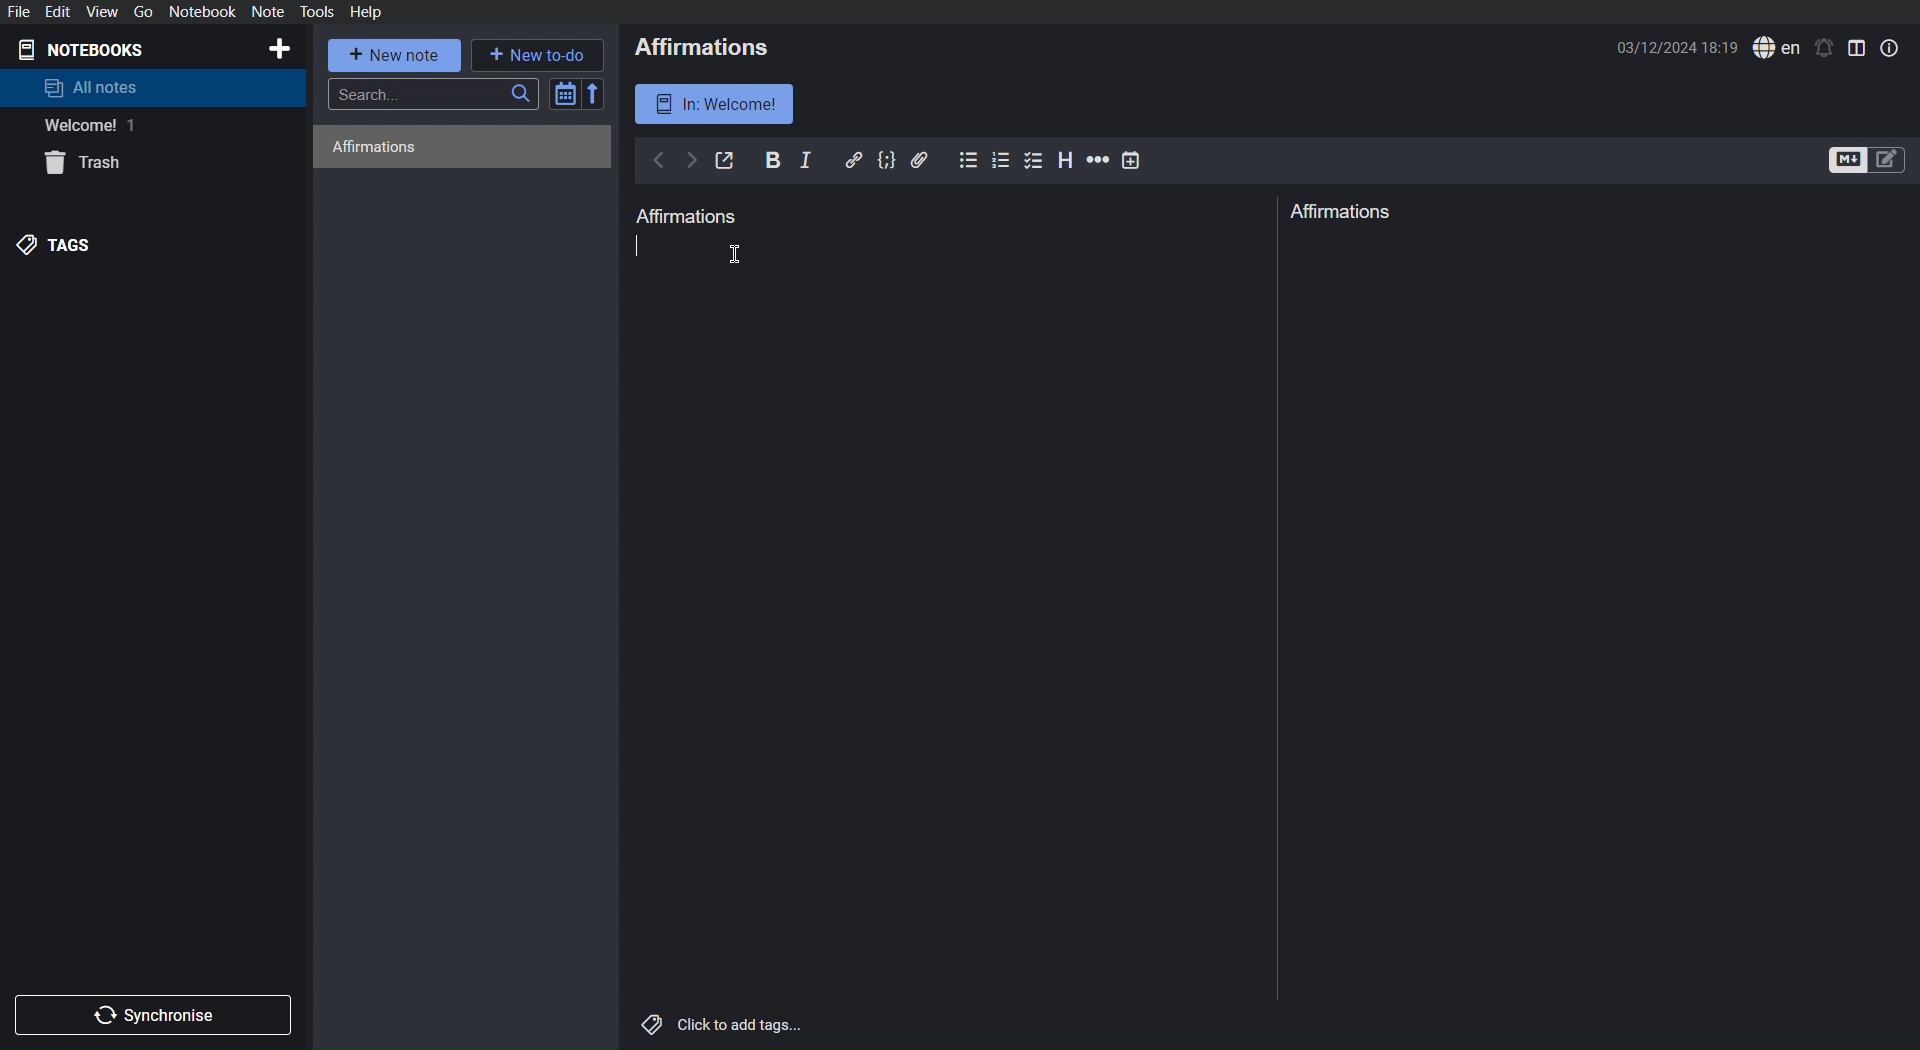 The image size is (1920, 1050). What do you see at coordinates (705, 48) in the screenshot?
I see `Affirmations` at bounding box center [705, 48].